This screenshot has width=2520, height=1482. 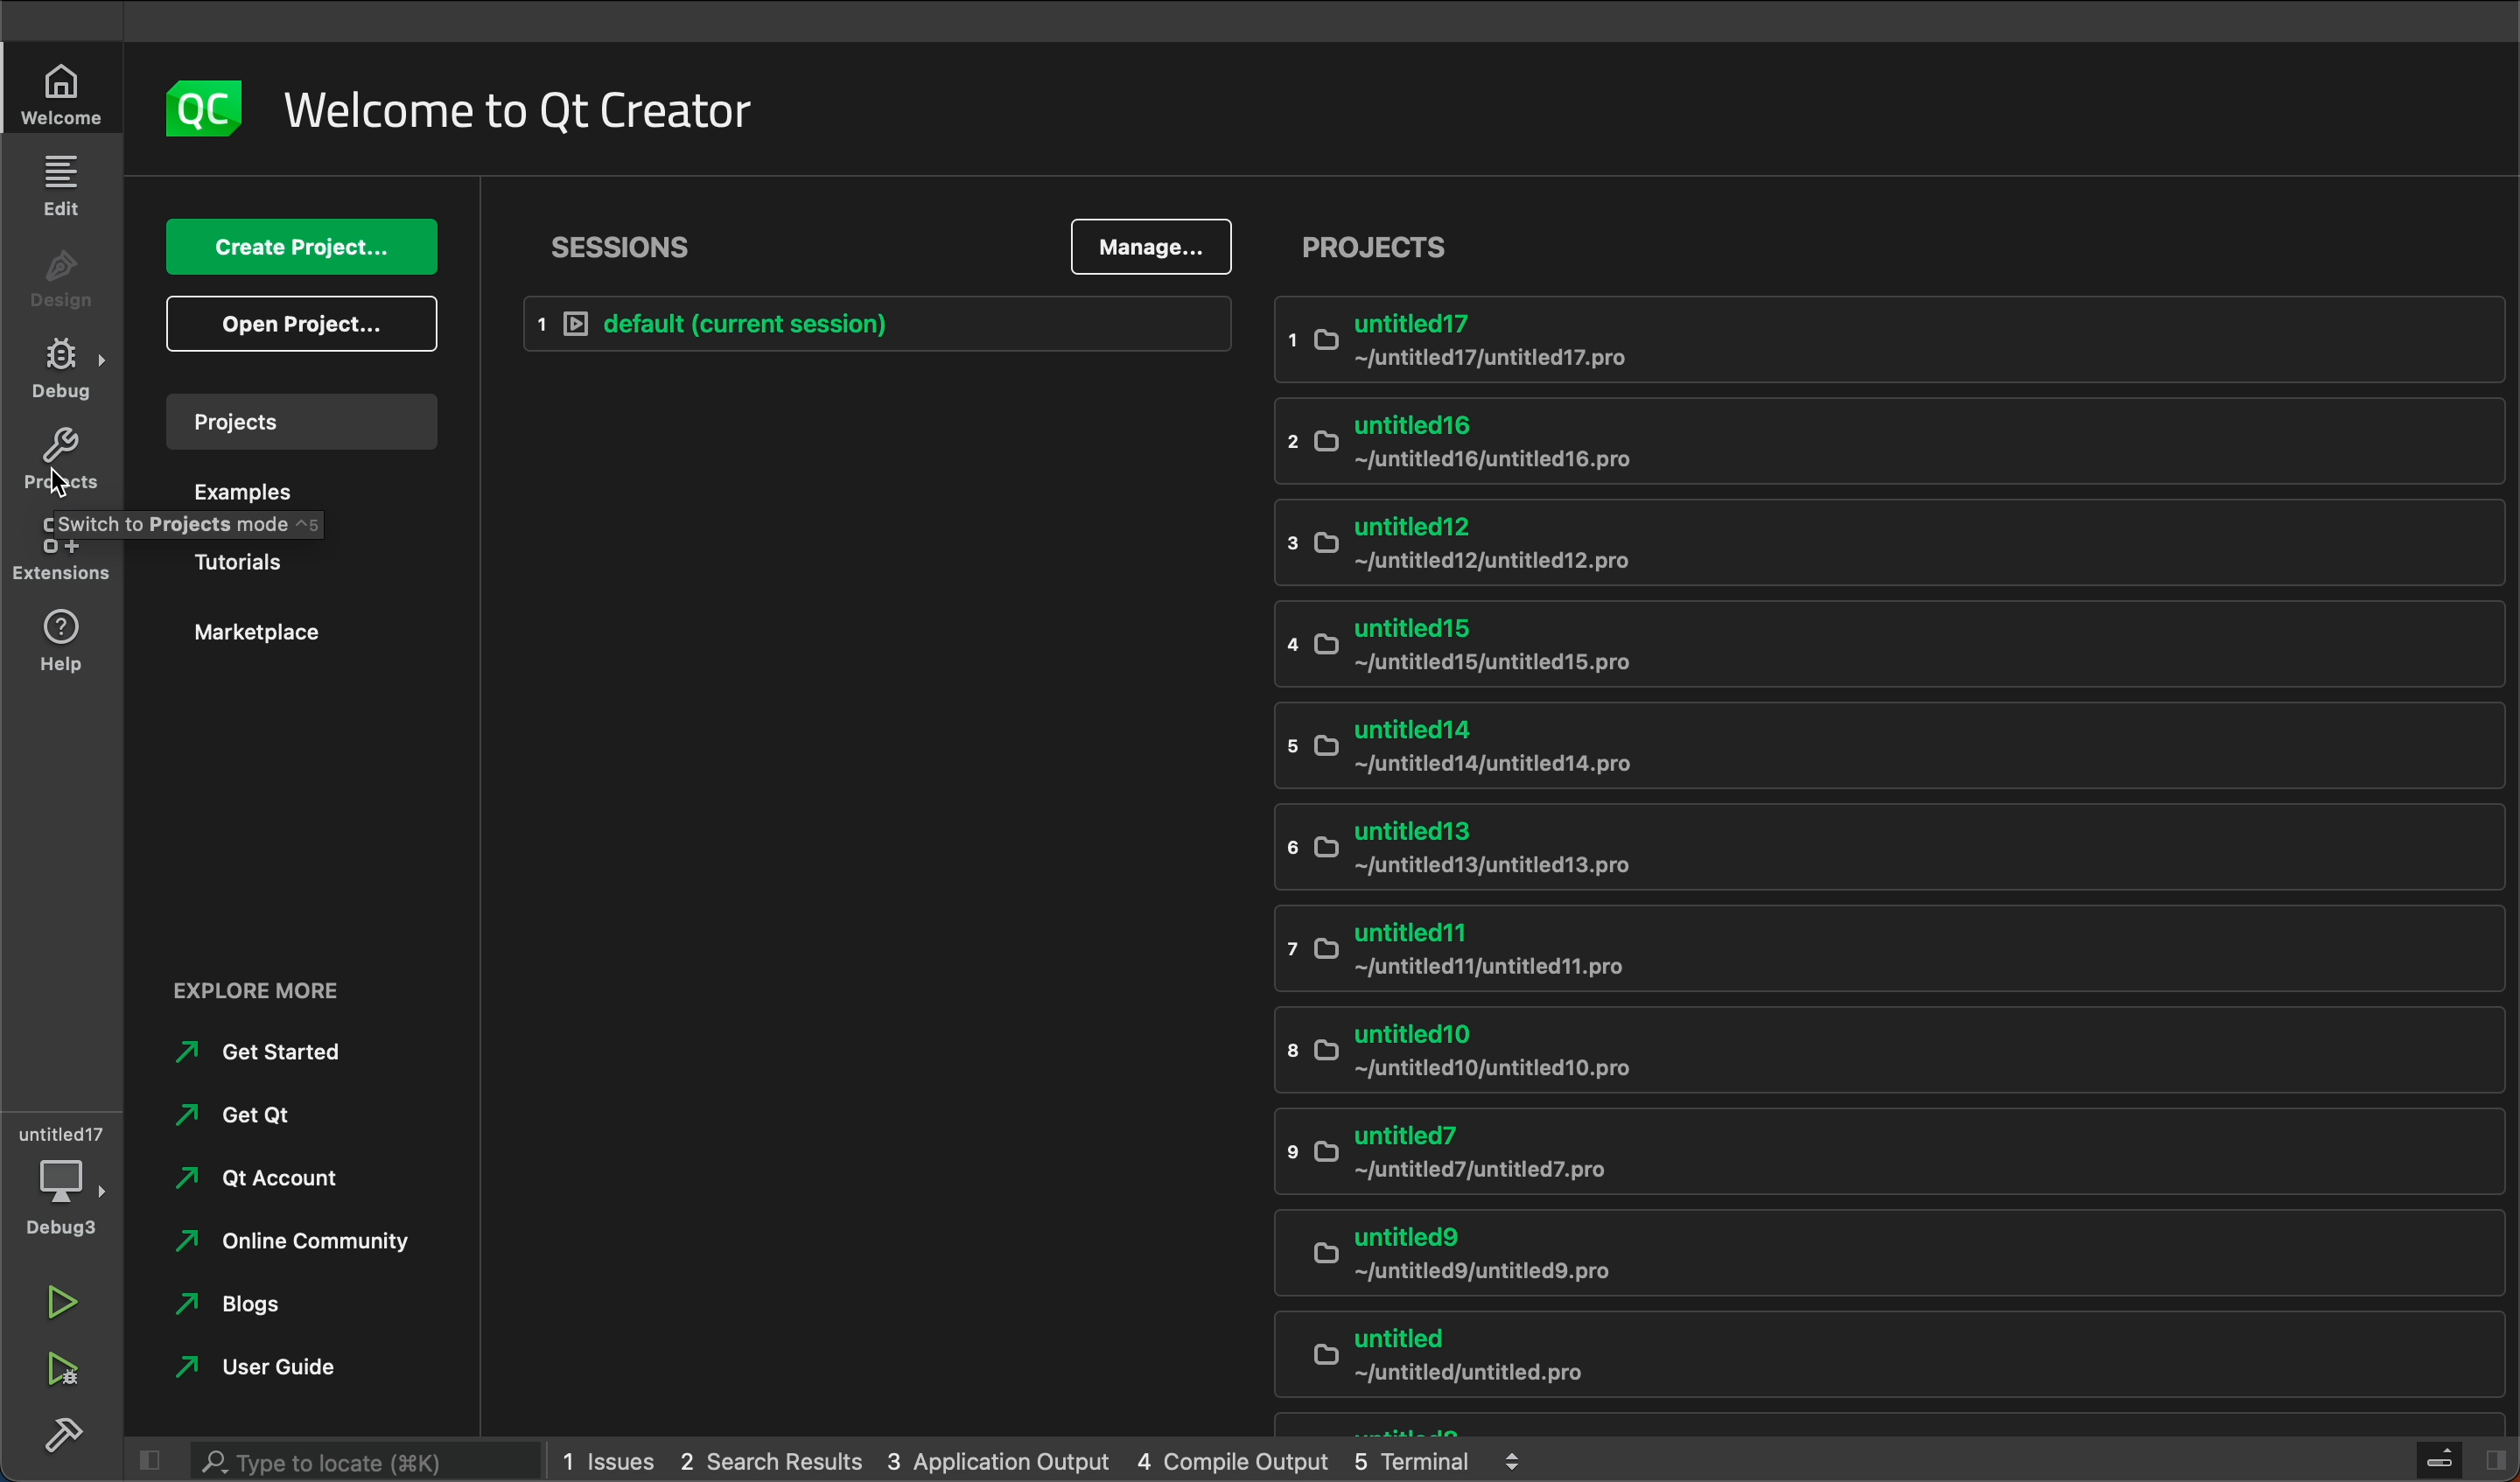 I want to click on Switch to projects mode, so click(x=189, y=524).